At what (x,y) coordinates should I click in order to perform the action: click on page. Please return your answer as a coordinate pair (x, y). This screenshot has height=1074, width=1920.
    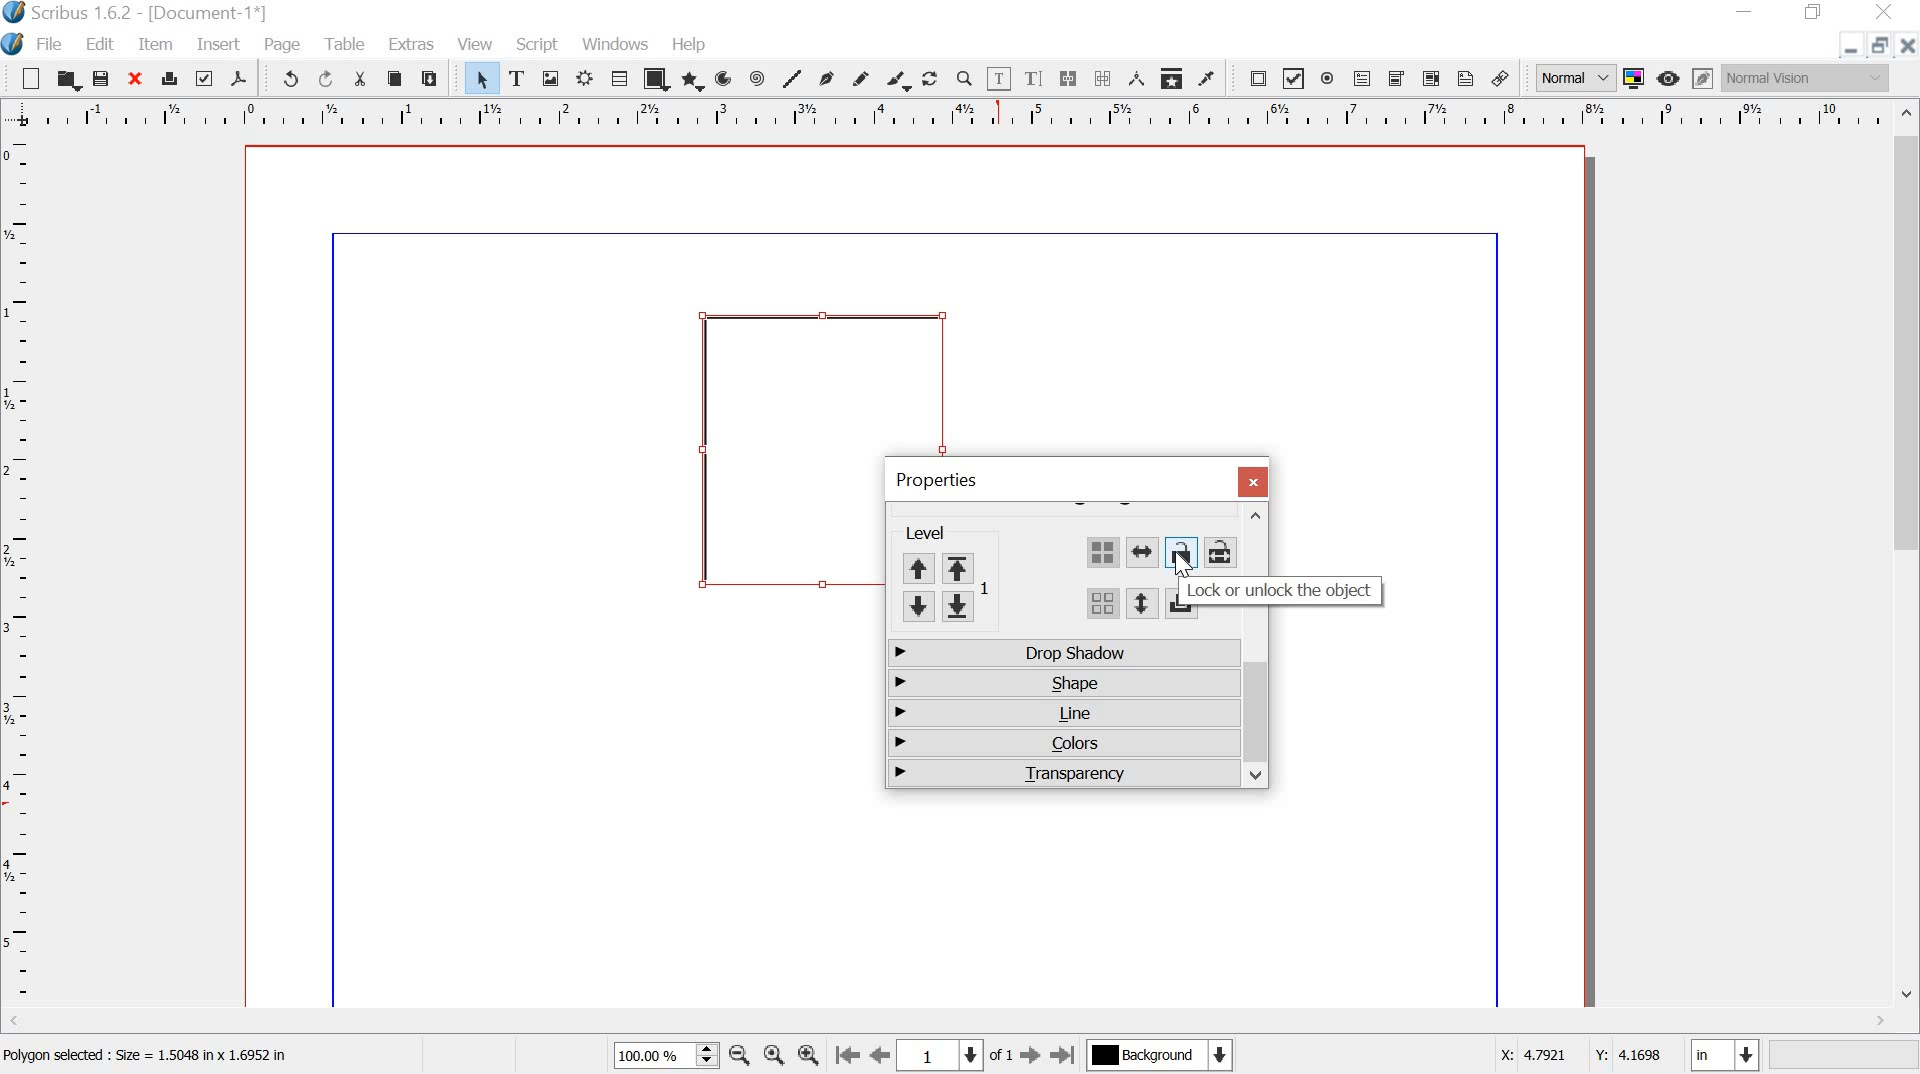
    Looking at the image, I should click on (283, 44).